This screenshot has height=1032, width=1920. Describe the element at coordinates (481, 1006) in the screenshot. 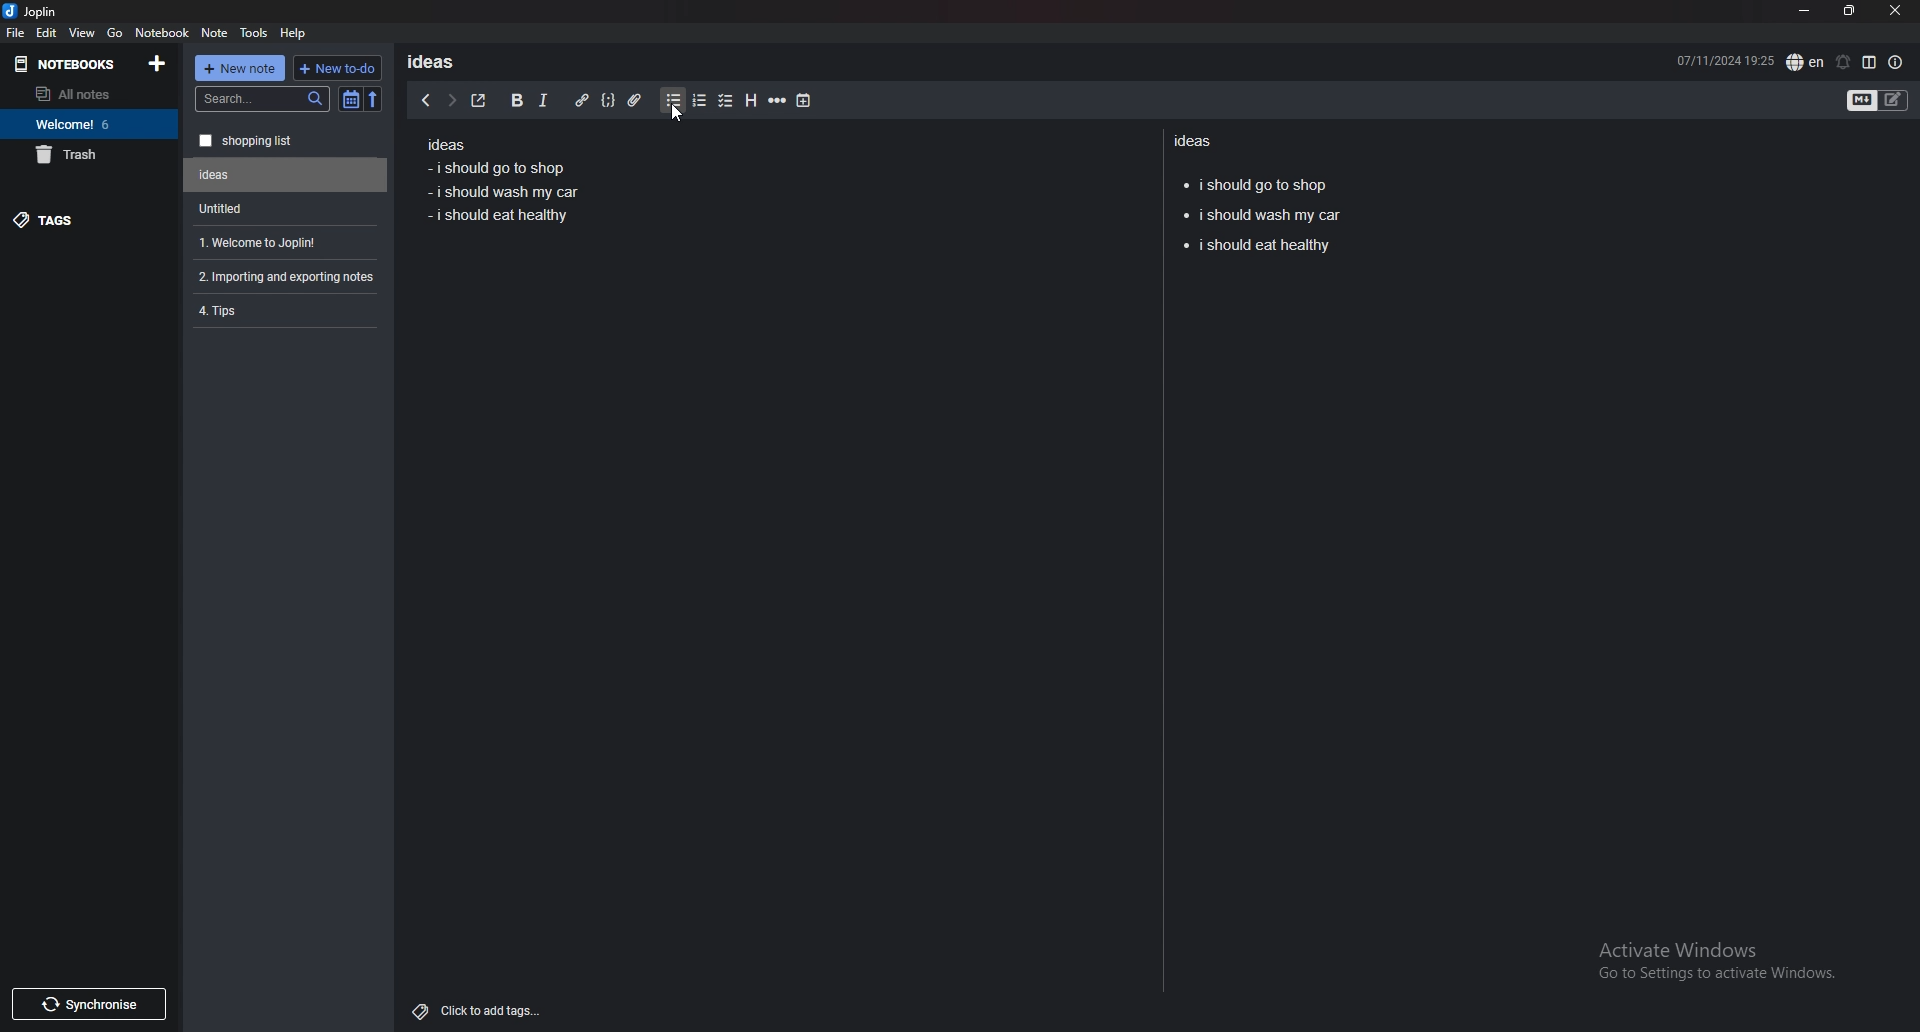

I see `Click to add tags` at that location.